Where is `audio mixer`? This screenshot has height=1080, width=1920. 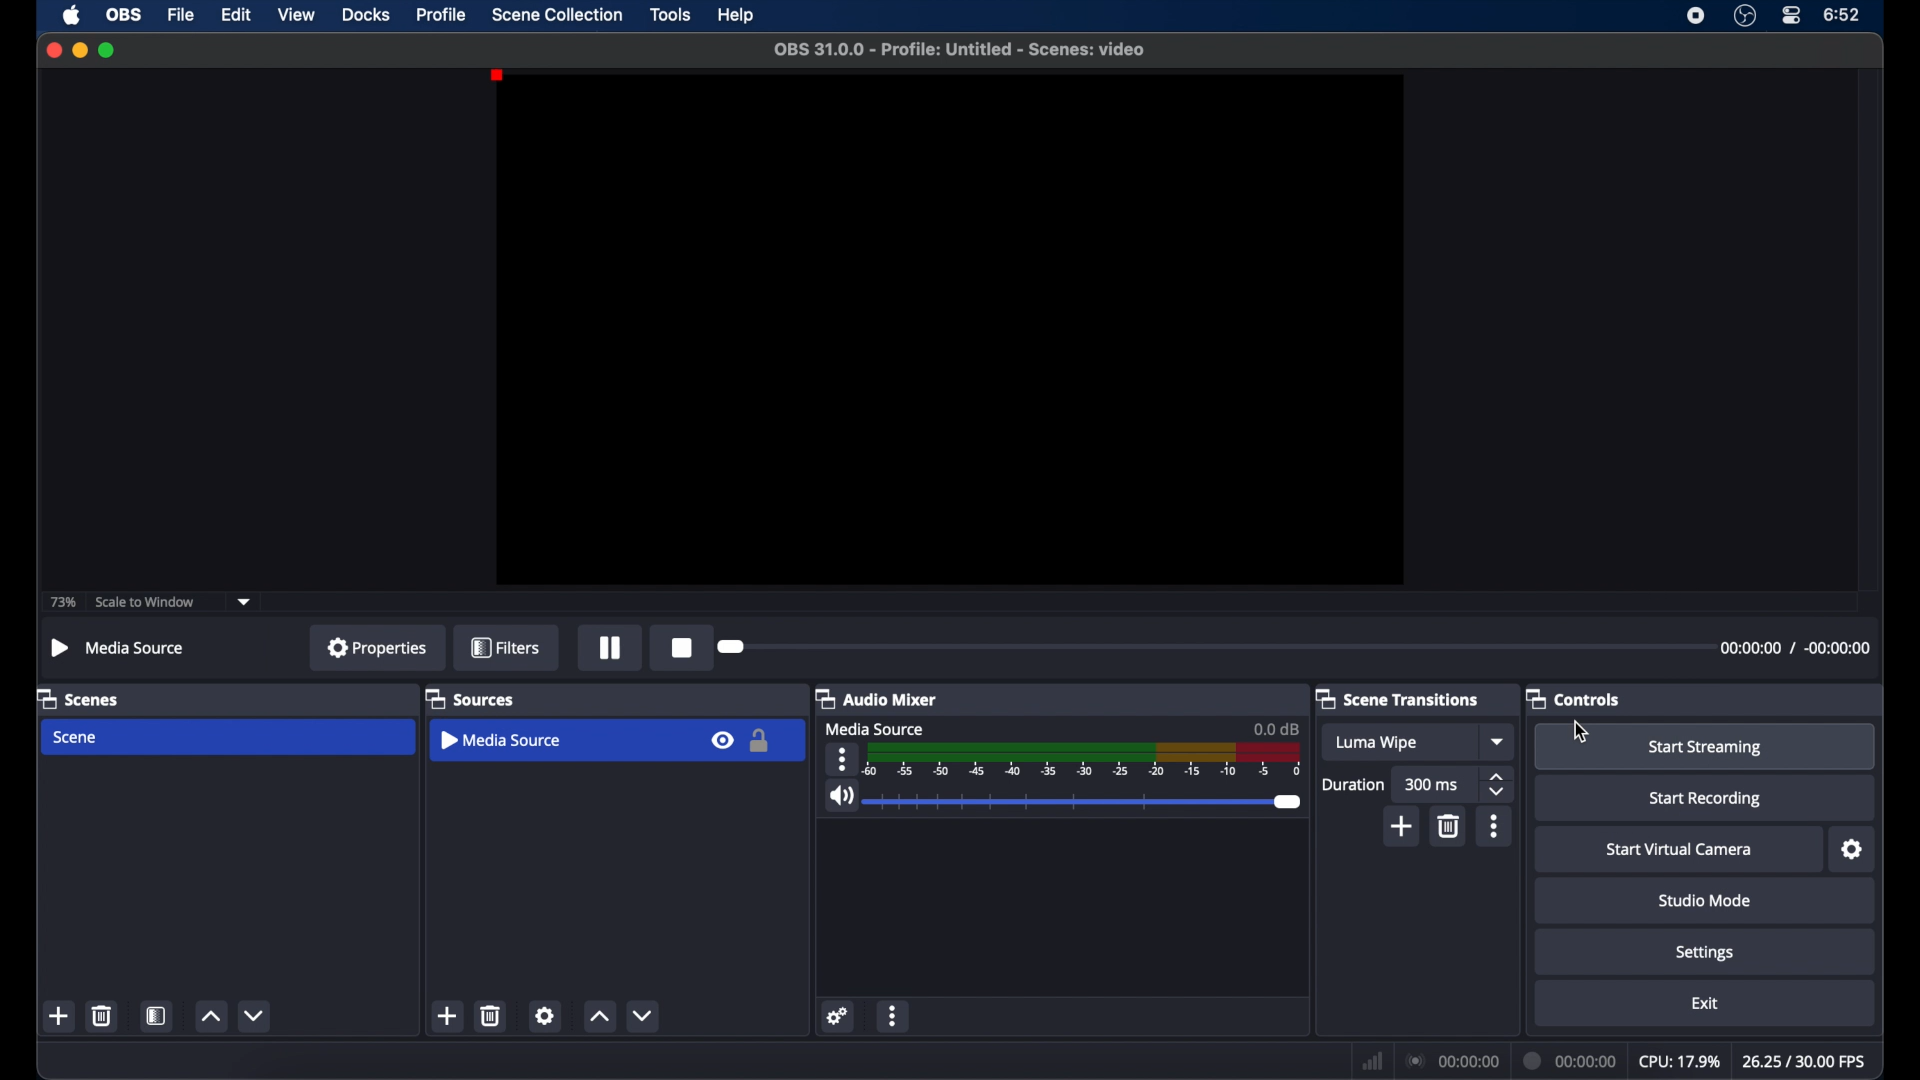
audio mixer is located at coordinates (877, 698).